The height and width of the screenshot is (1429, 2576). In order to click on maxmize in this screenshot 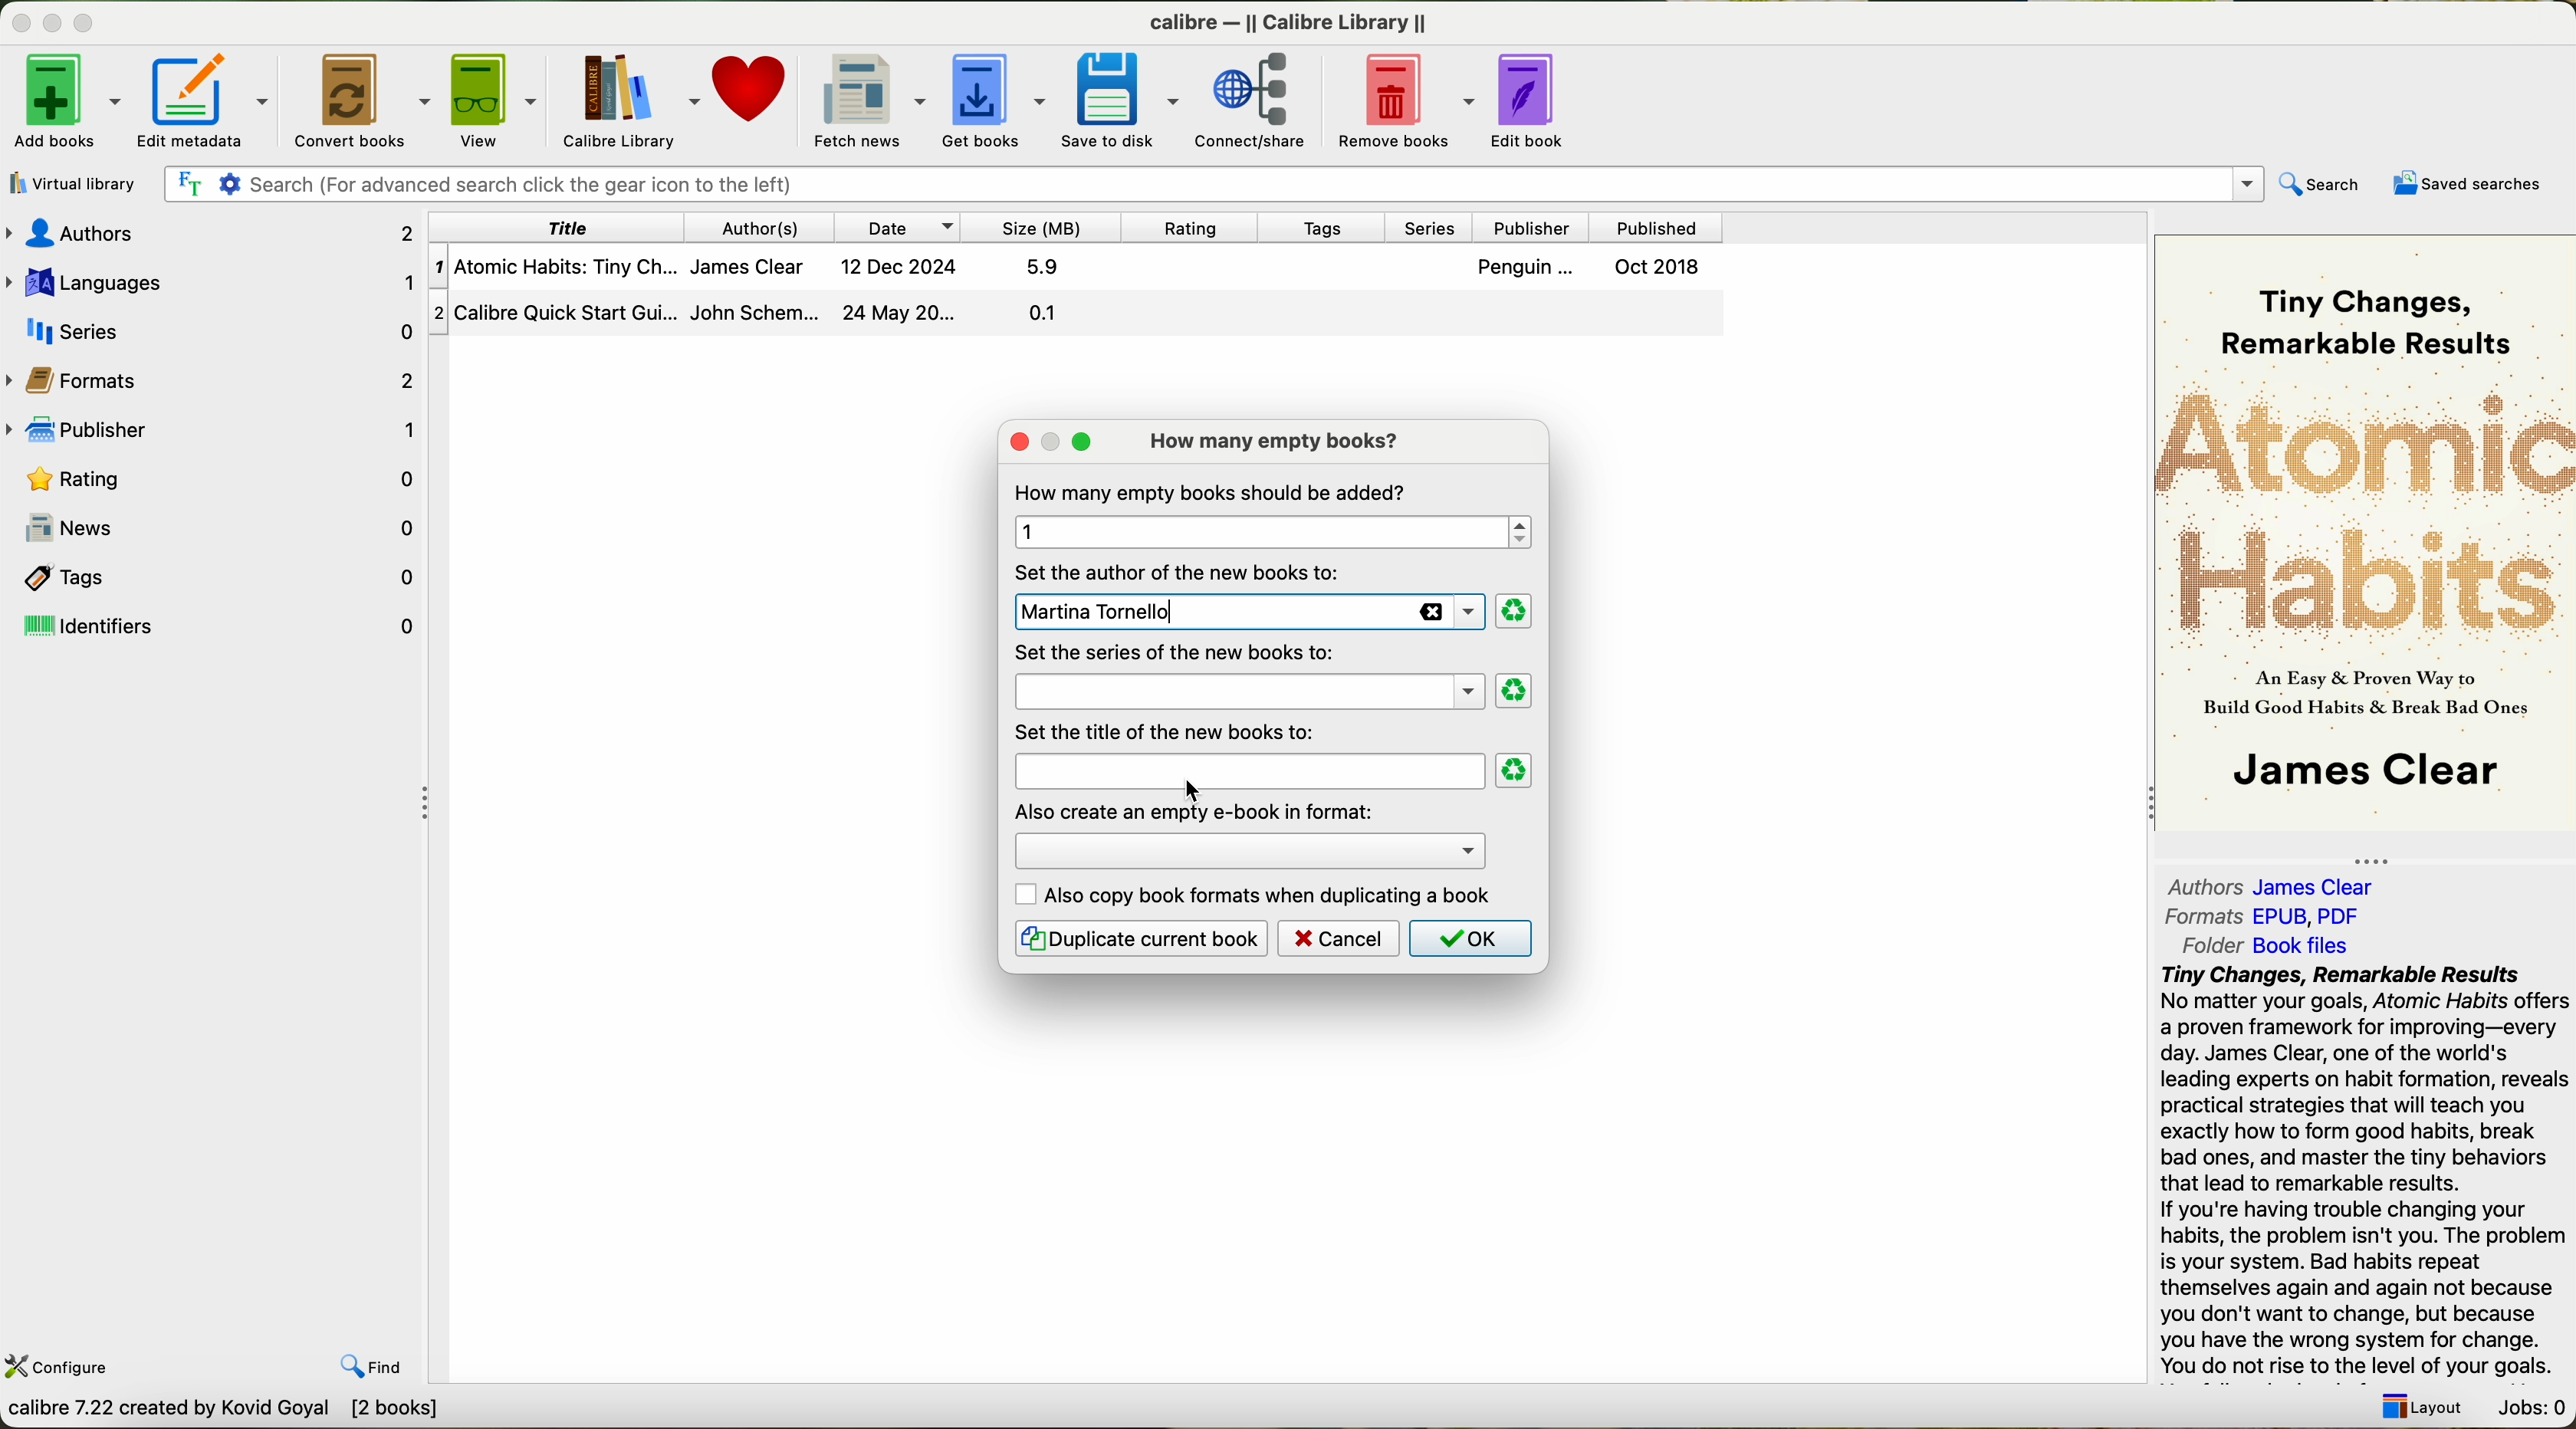, I will do `click(1046, 448)`.